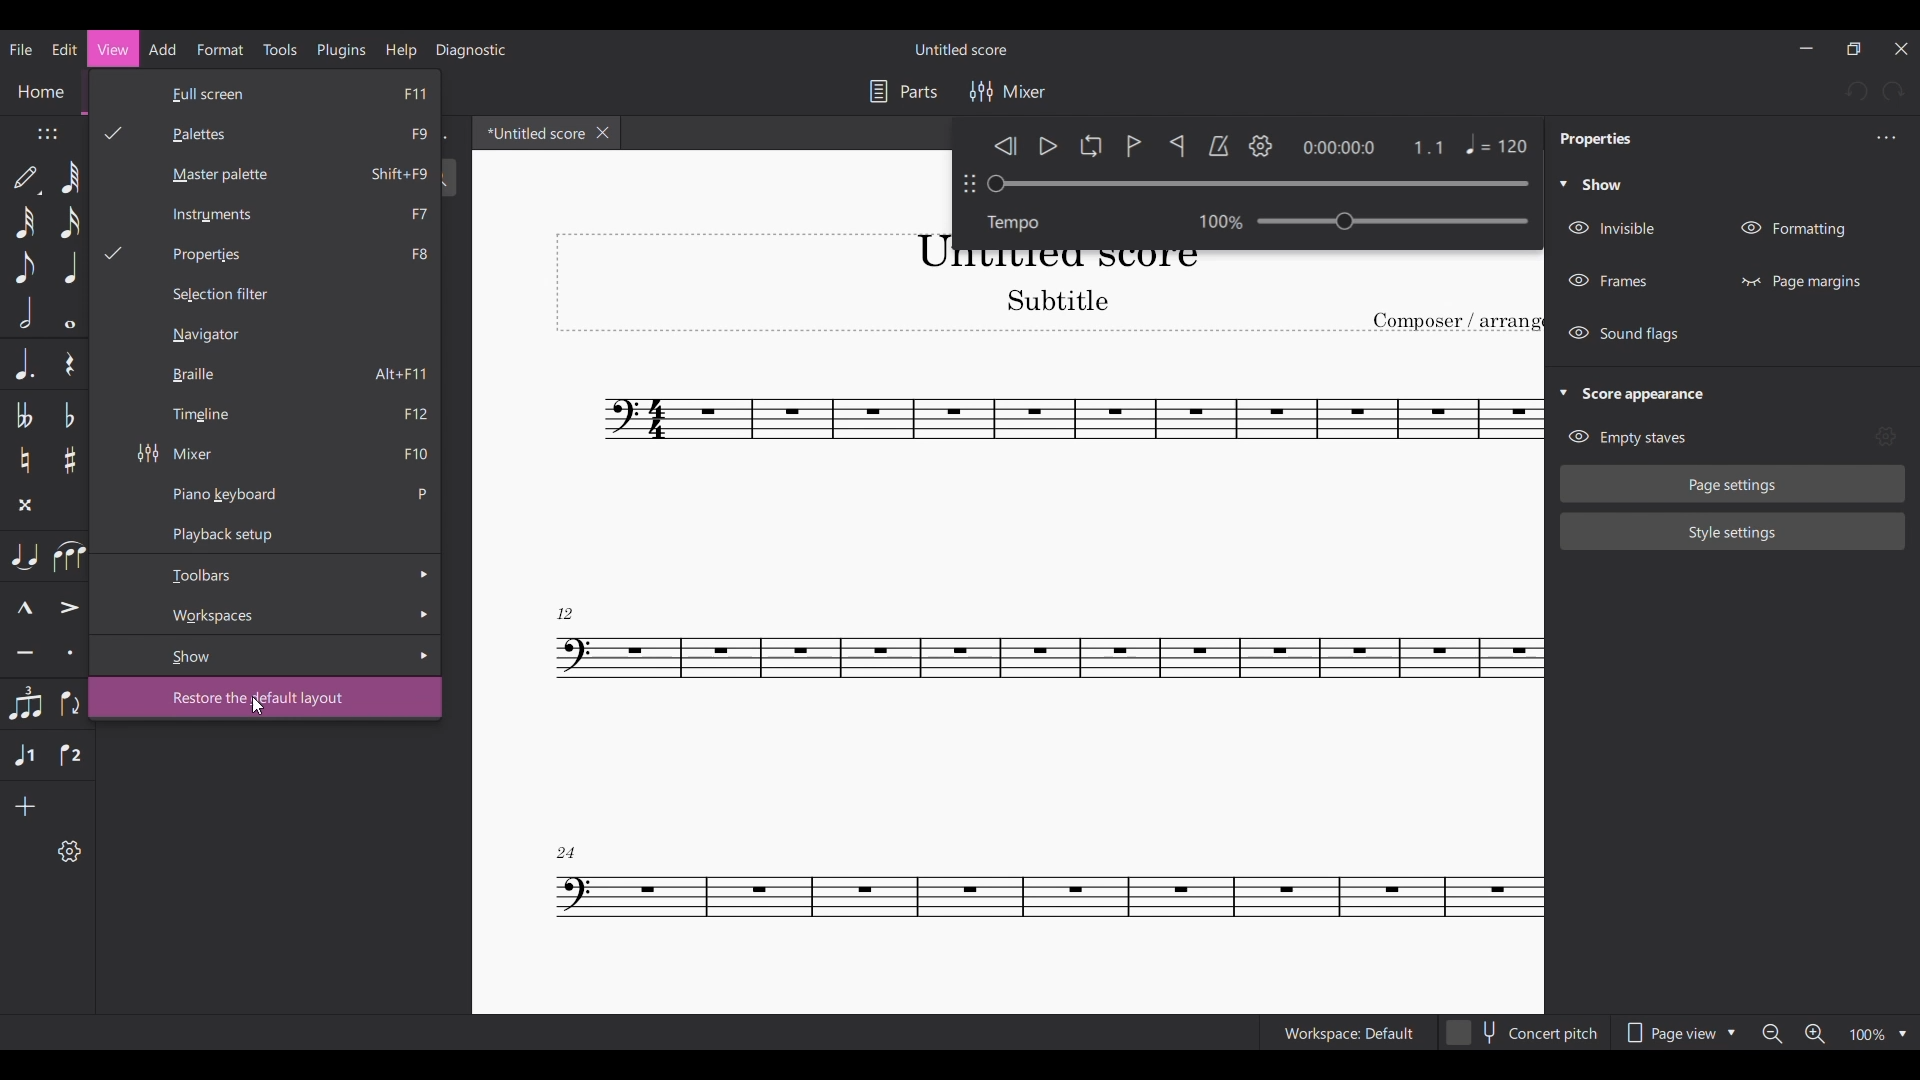 The width and height of the screenshot is (1920, 1080). Describe the element at coordinates (1474, 149) in the screenshot. I see `120` at that location.